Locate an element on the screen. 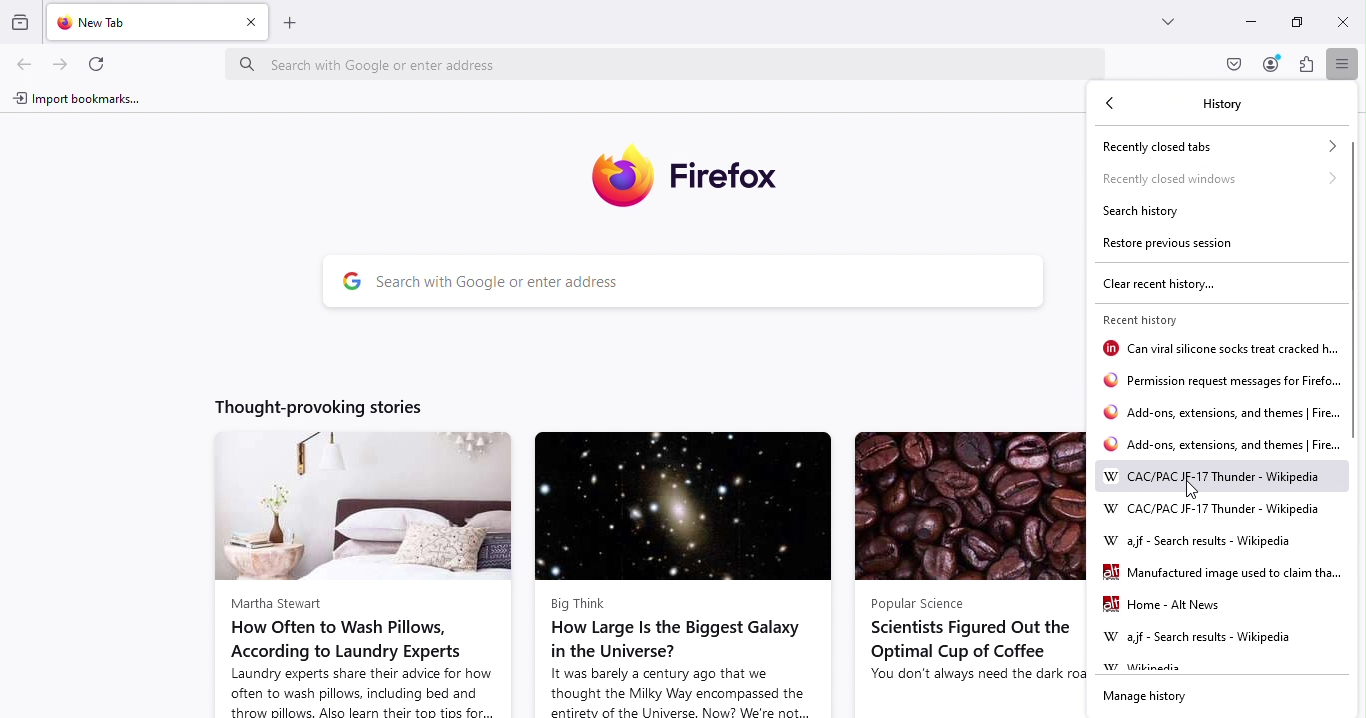 The height and width of the screenshot is (718, 1366). Minimize is located at coordinates (1250, 22).